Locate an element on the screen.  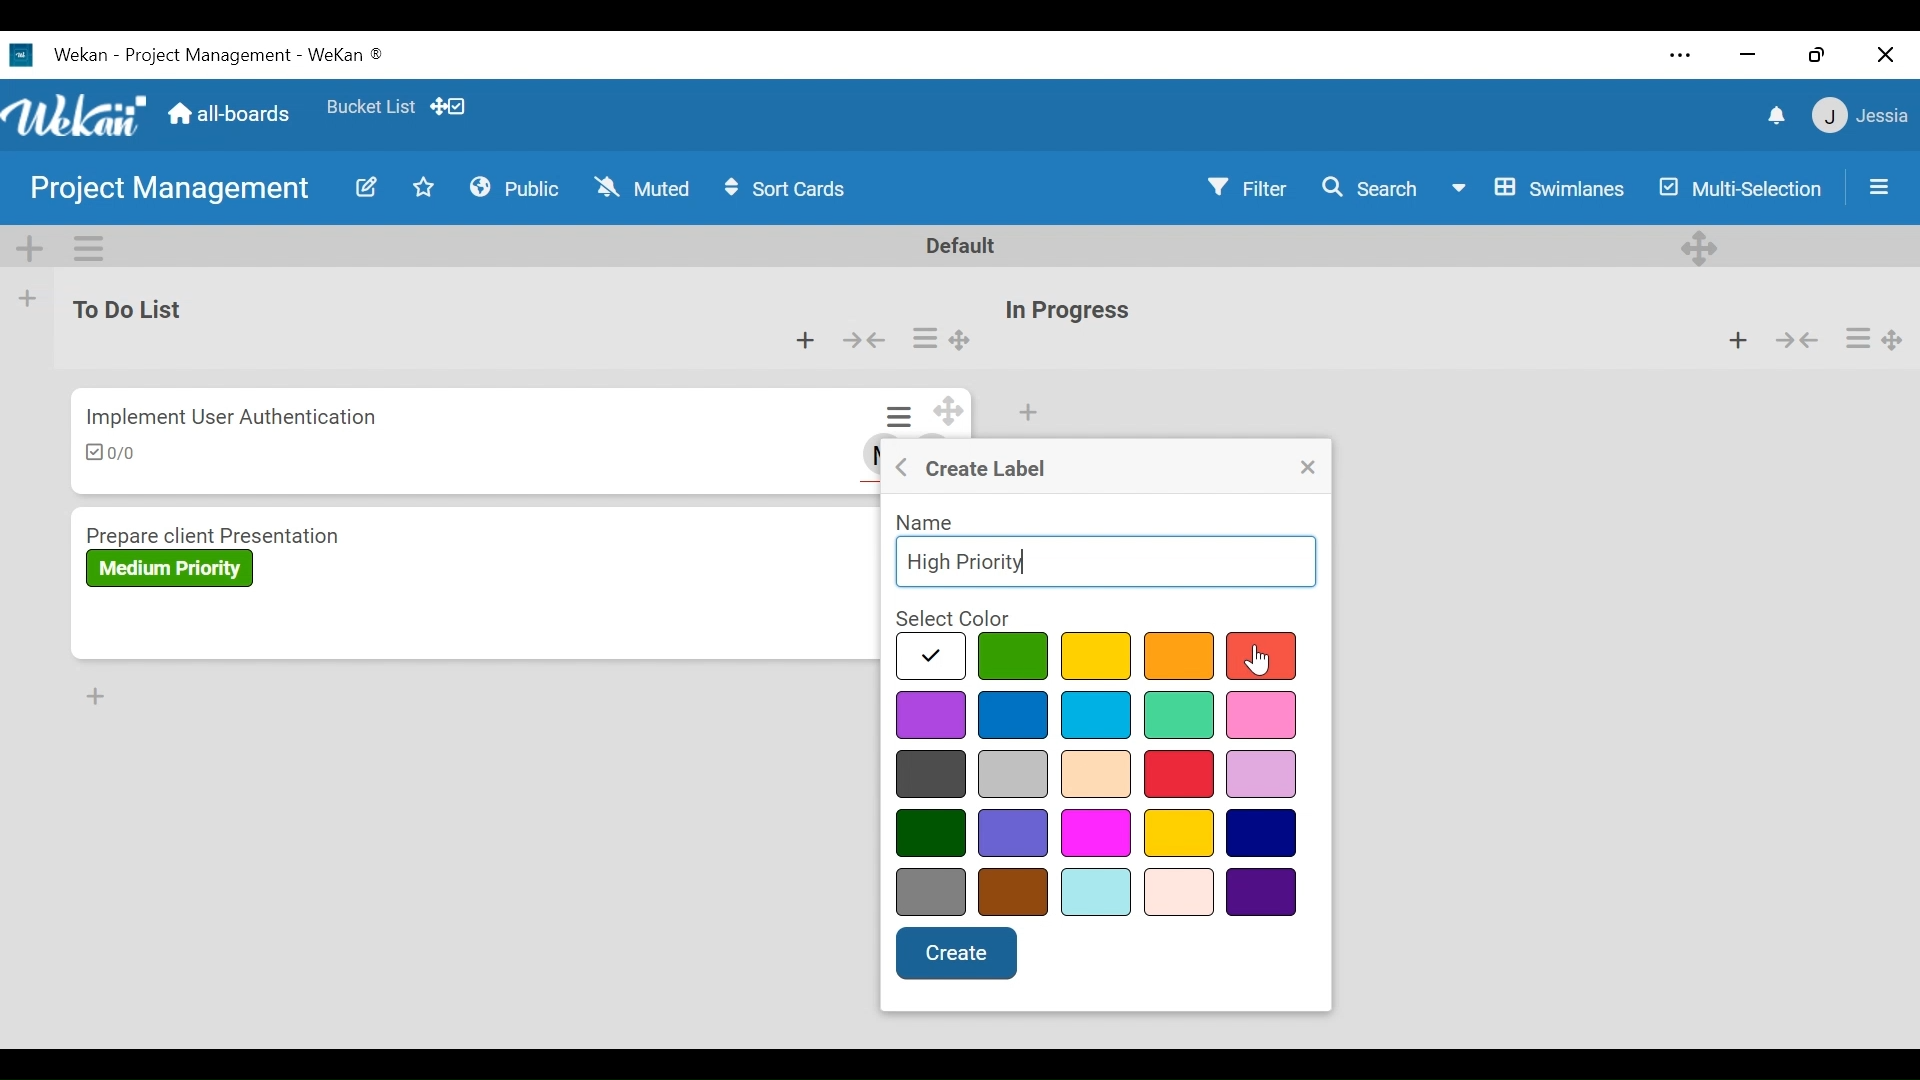
Desktop drag handles is located at coordinates (952, 411).